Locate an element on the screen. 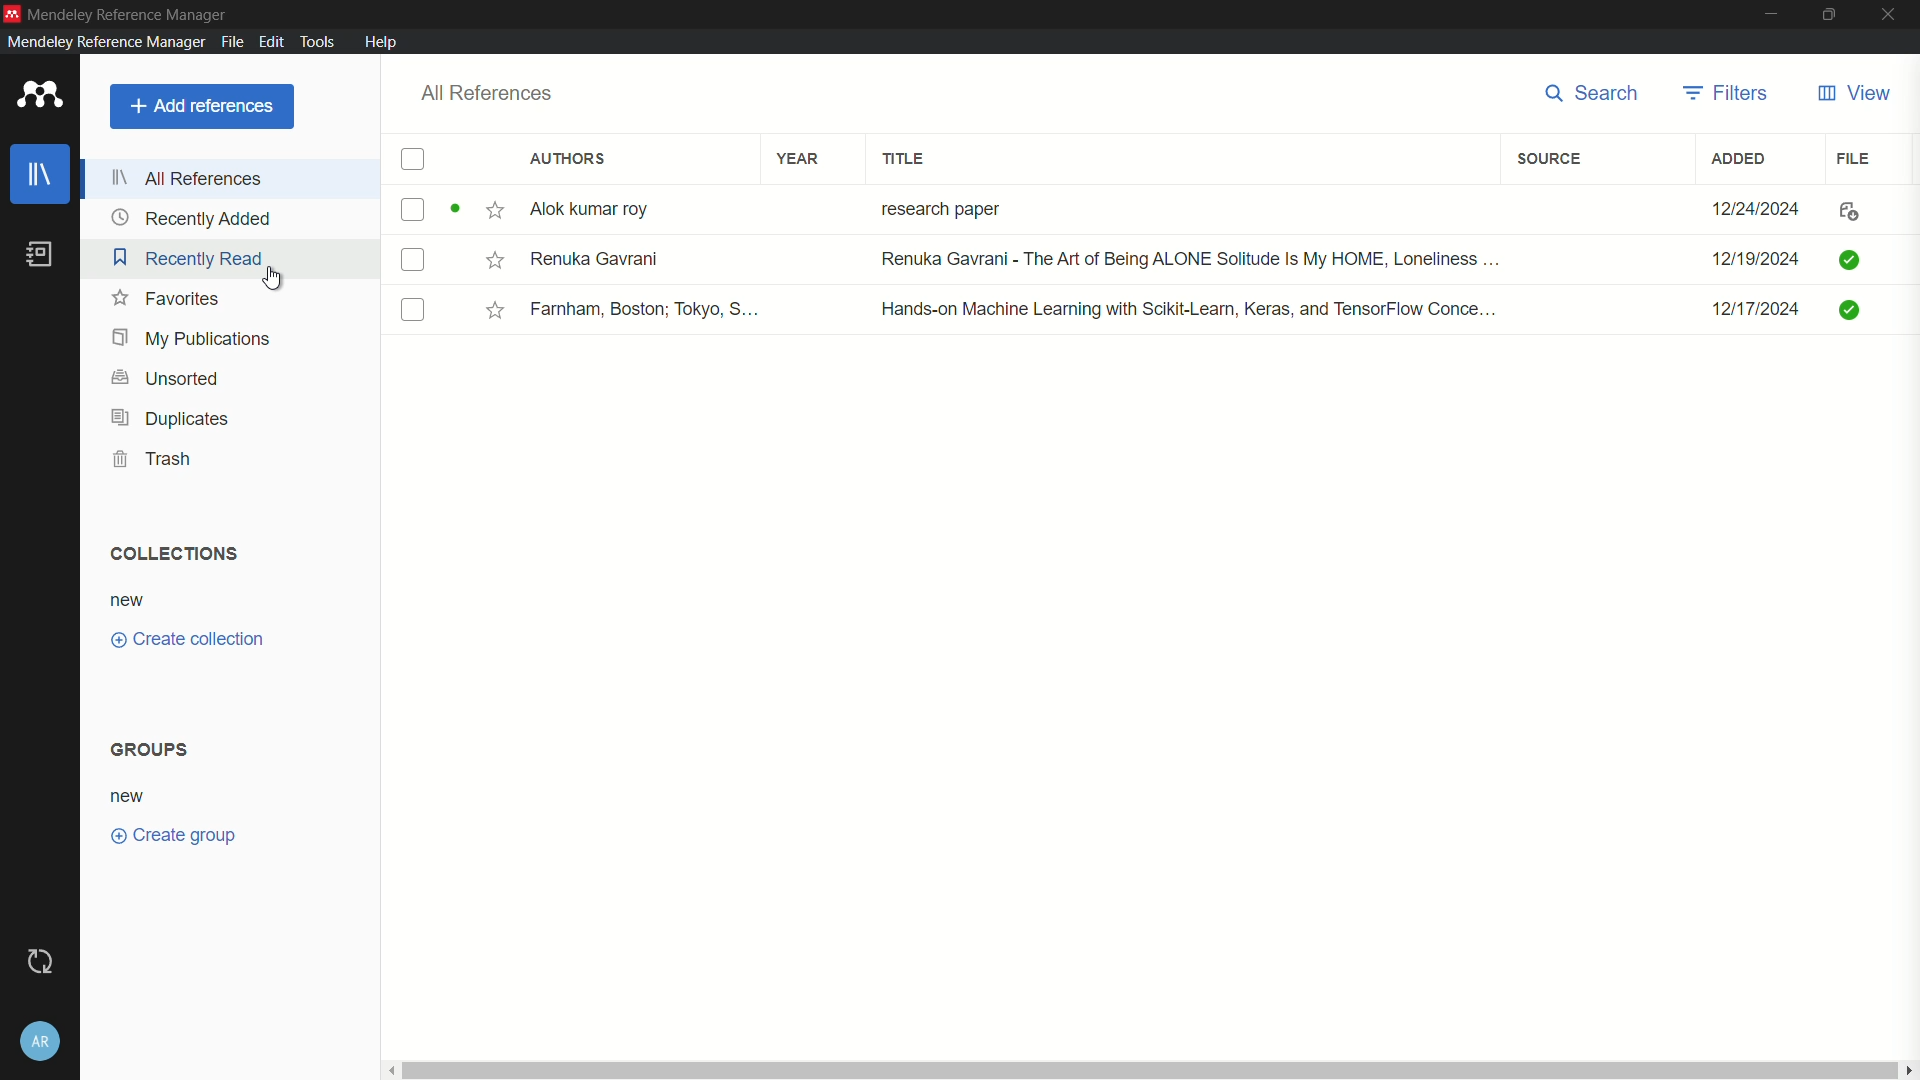  File uploaded is located at coordinates (1851, 208).